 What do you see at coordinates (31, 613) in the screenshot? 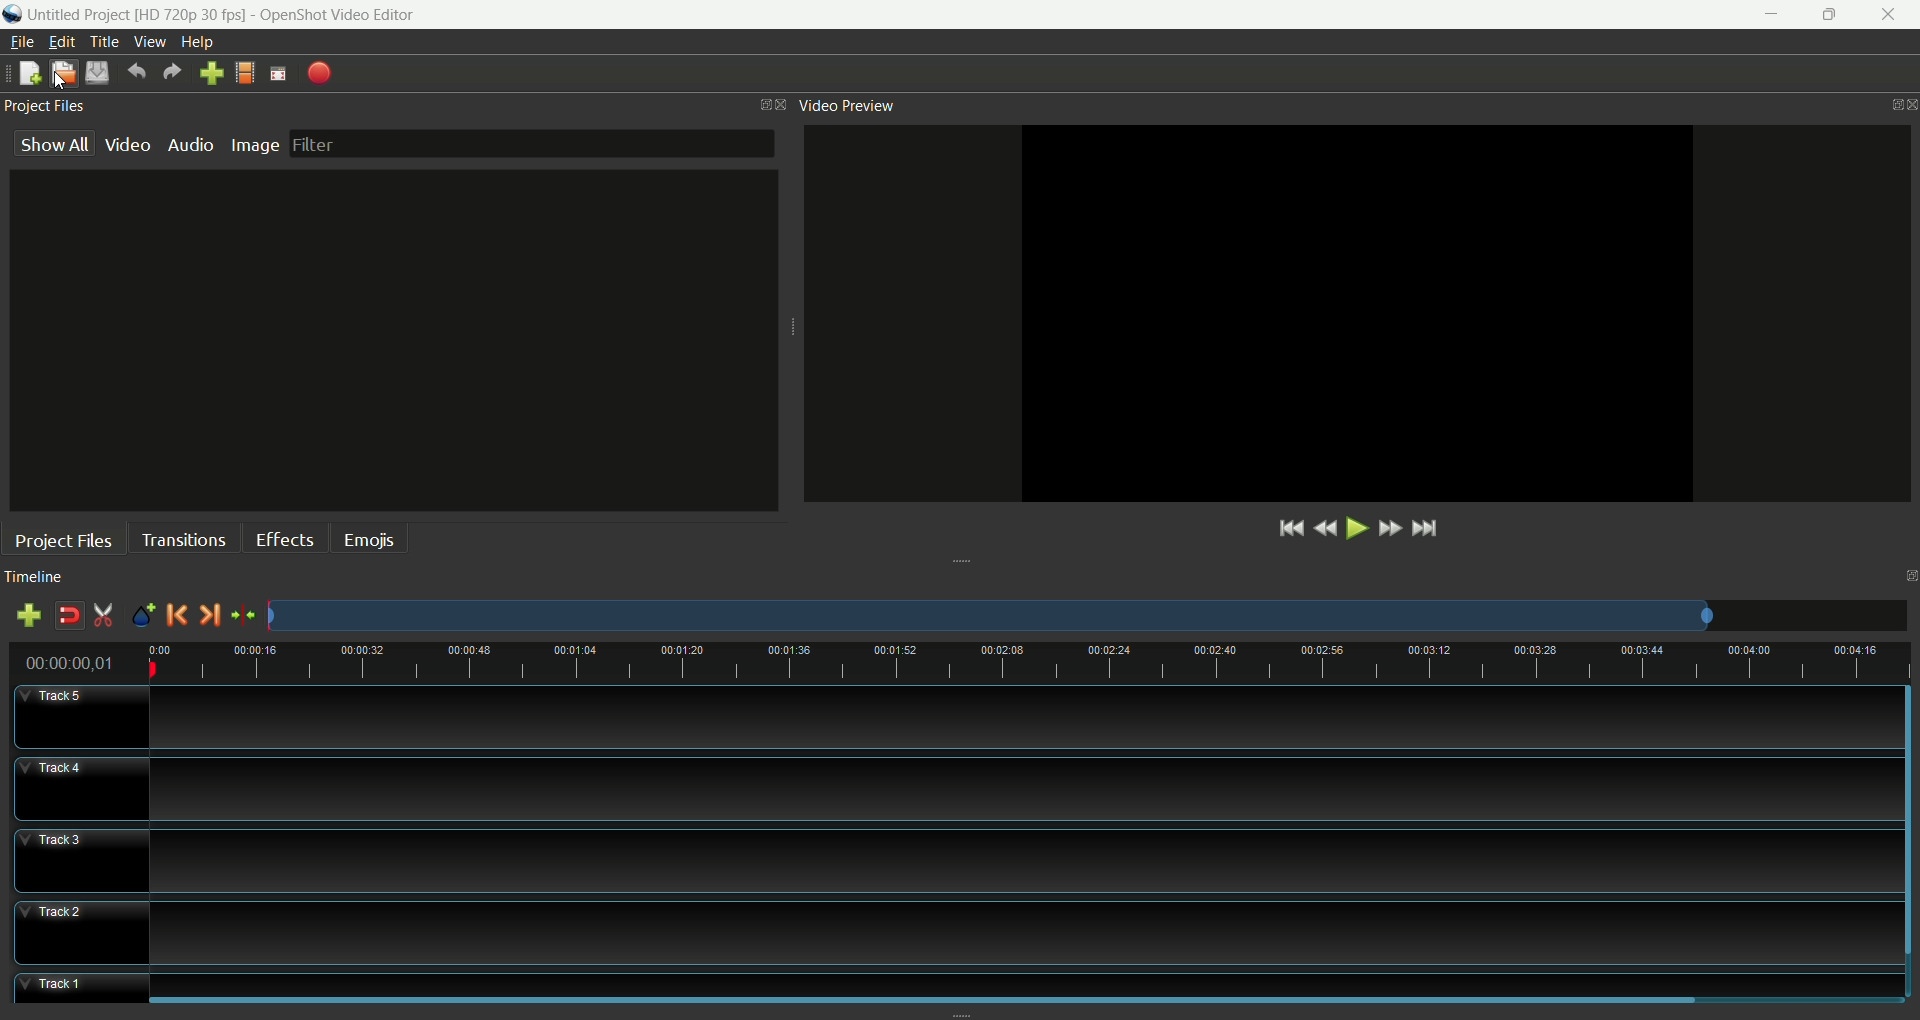
I see `add track` at bounding box center [31, 613].